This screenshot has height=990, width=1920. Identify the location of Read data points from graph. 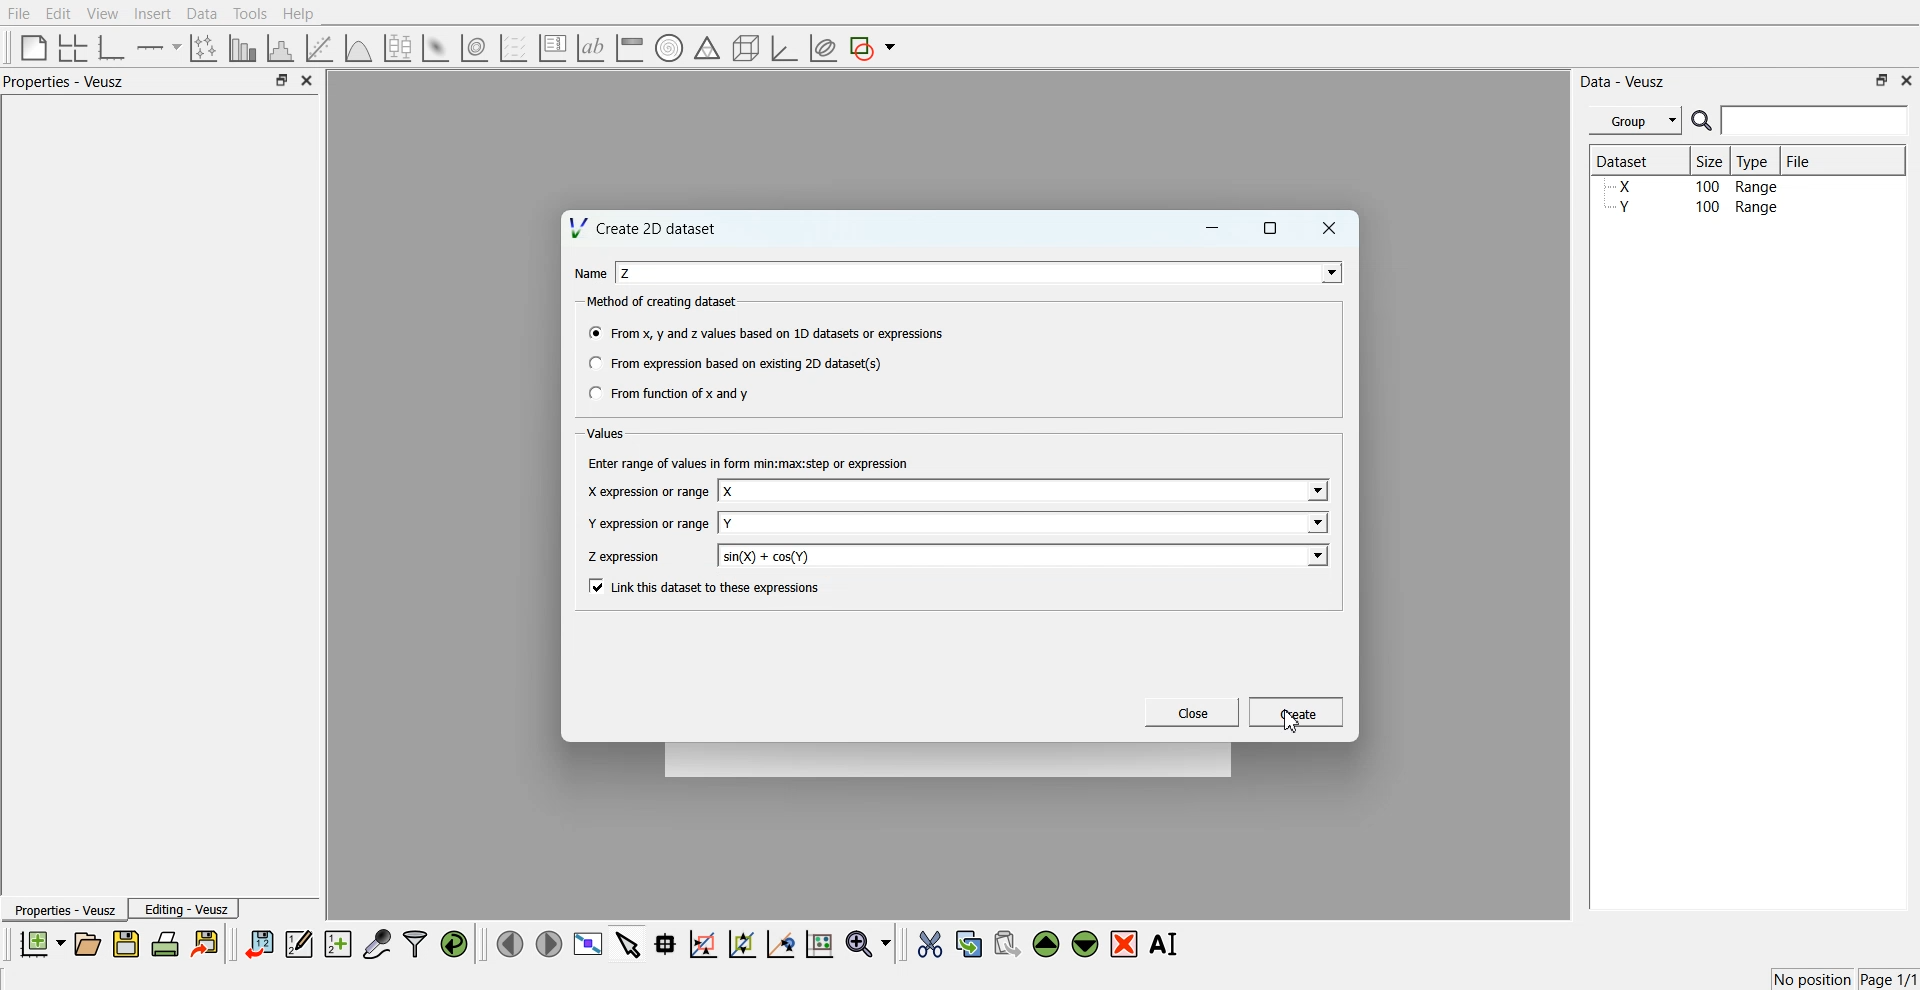
(666, 943).